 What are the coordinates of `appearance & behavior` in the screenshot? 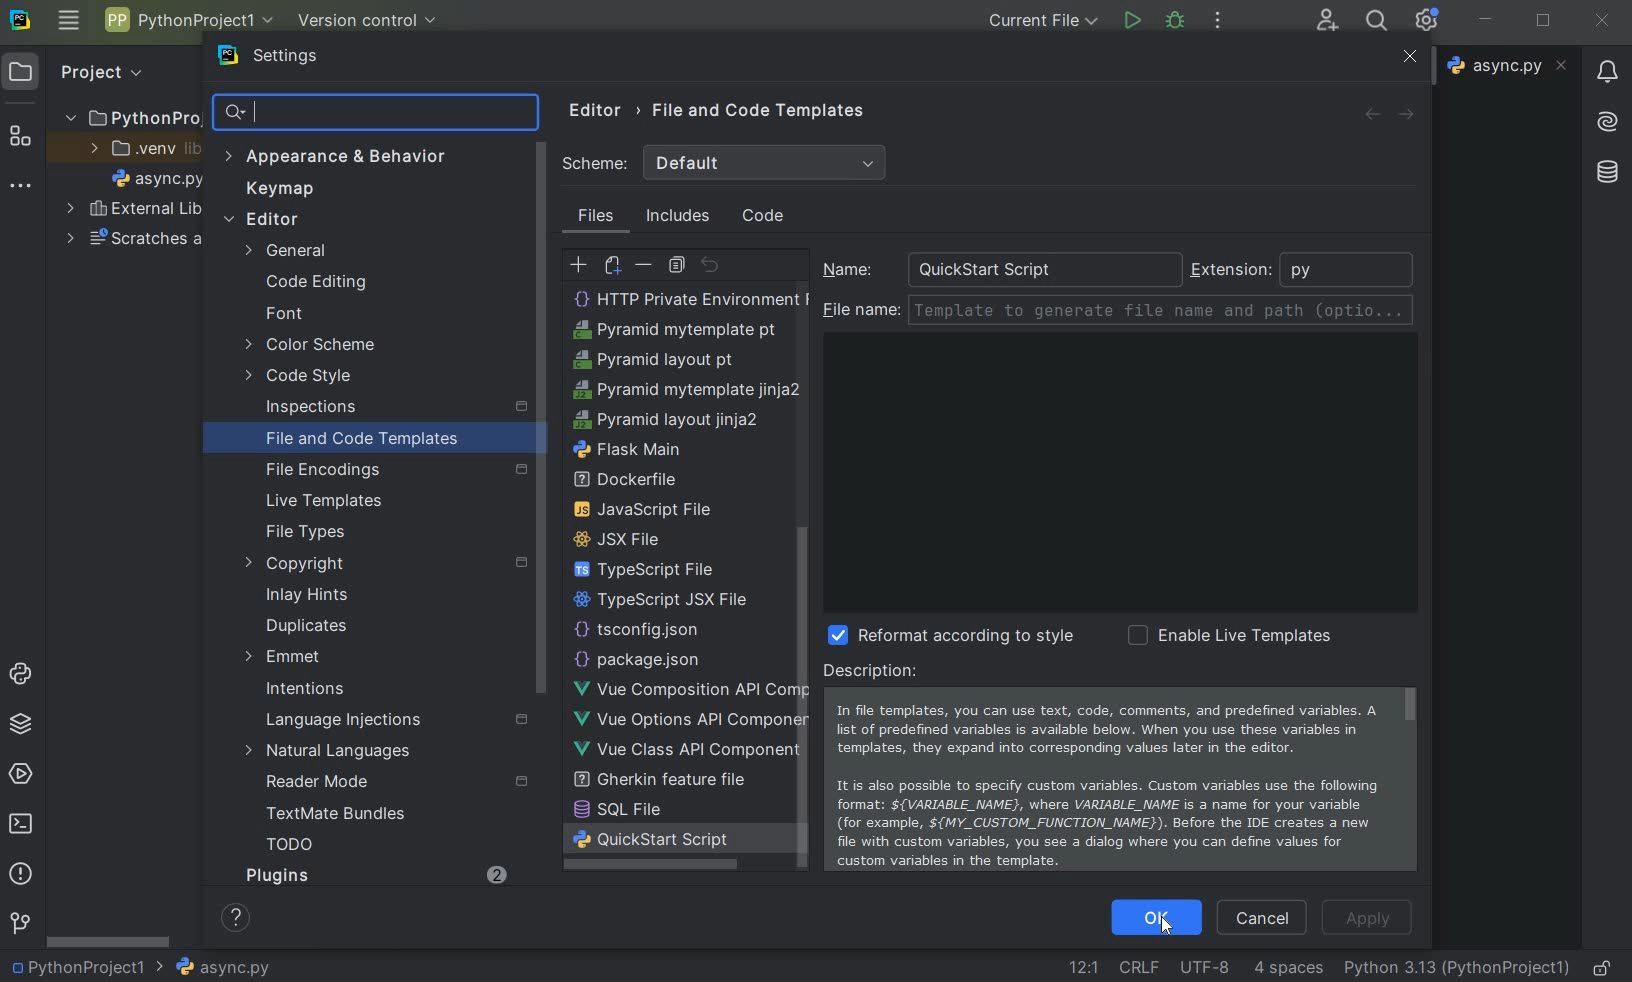 It's located at (334, 157).